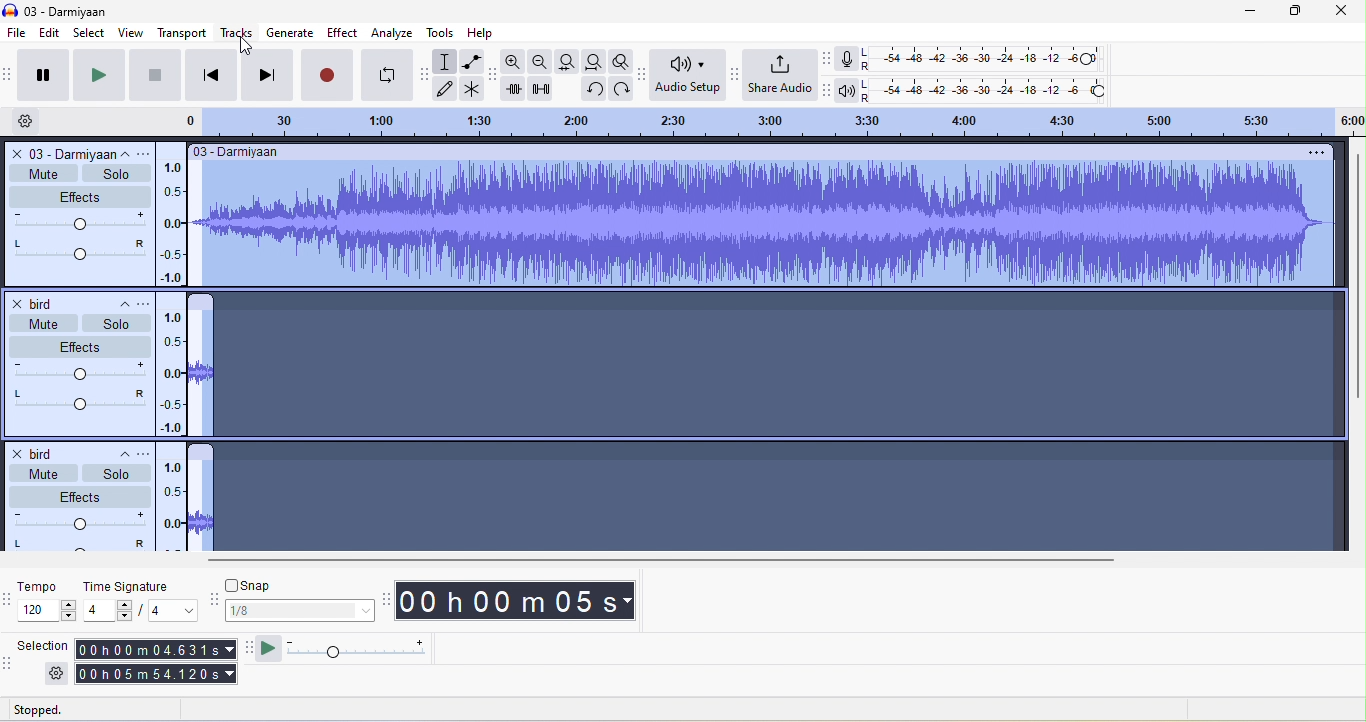 The image size is (1366, 722). What do you see at coordinates (738, 75) in the screenshot?
I see `audacity share audio` at bounding box center [738, 75].